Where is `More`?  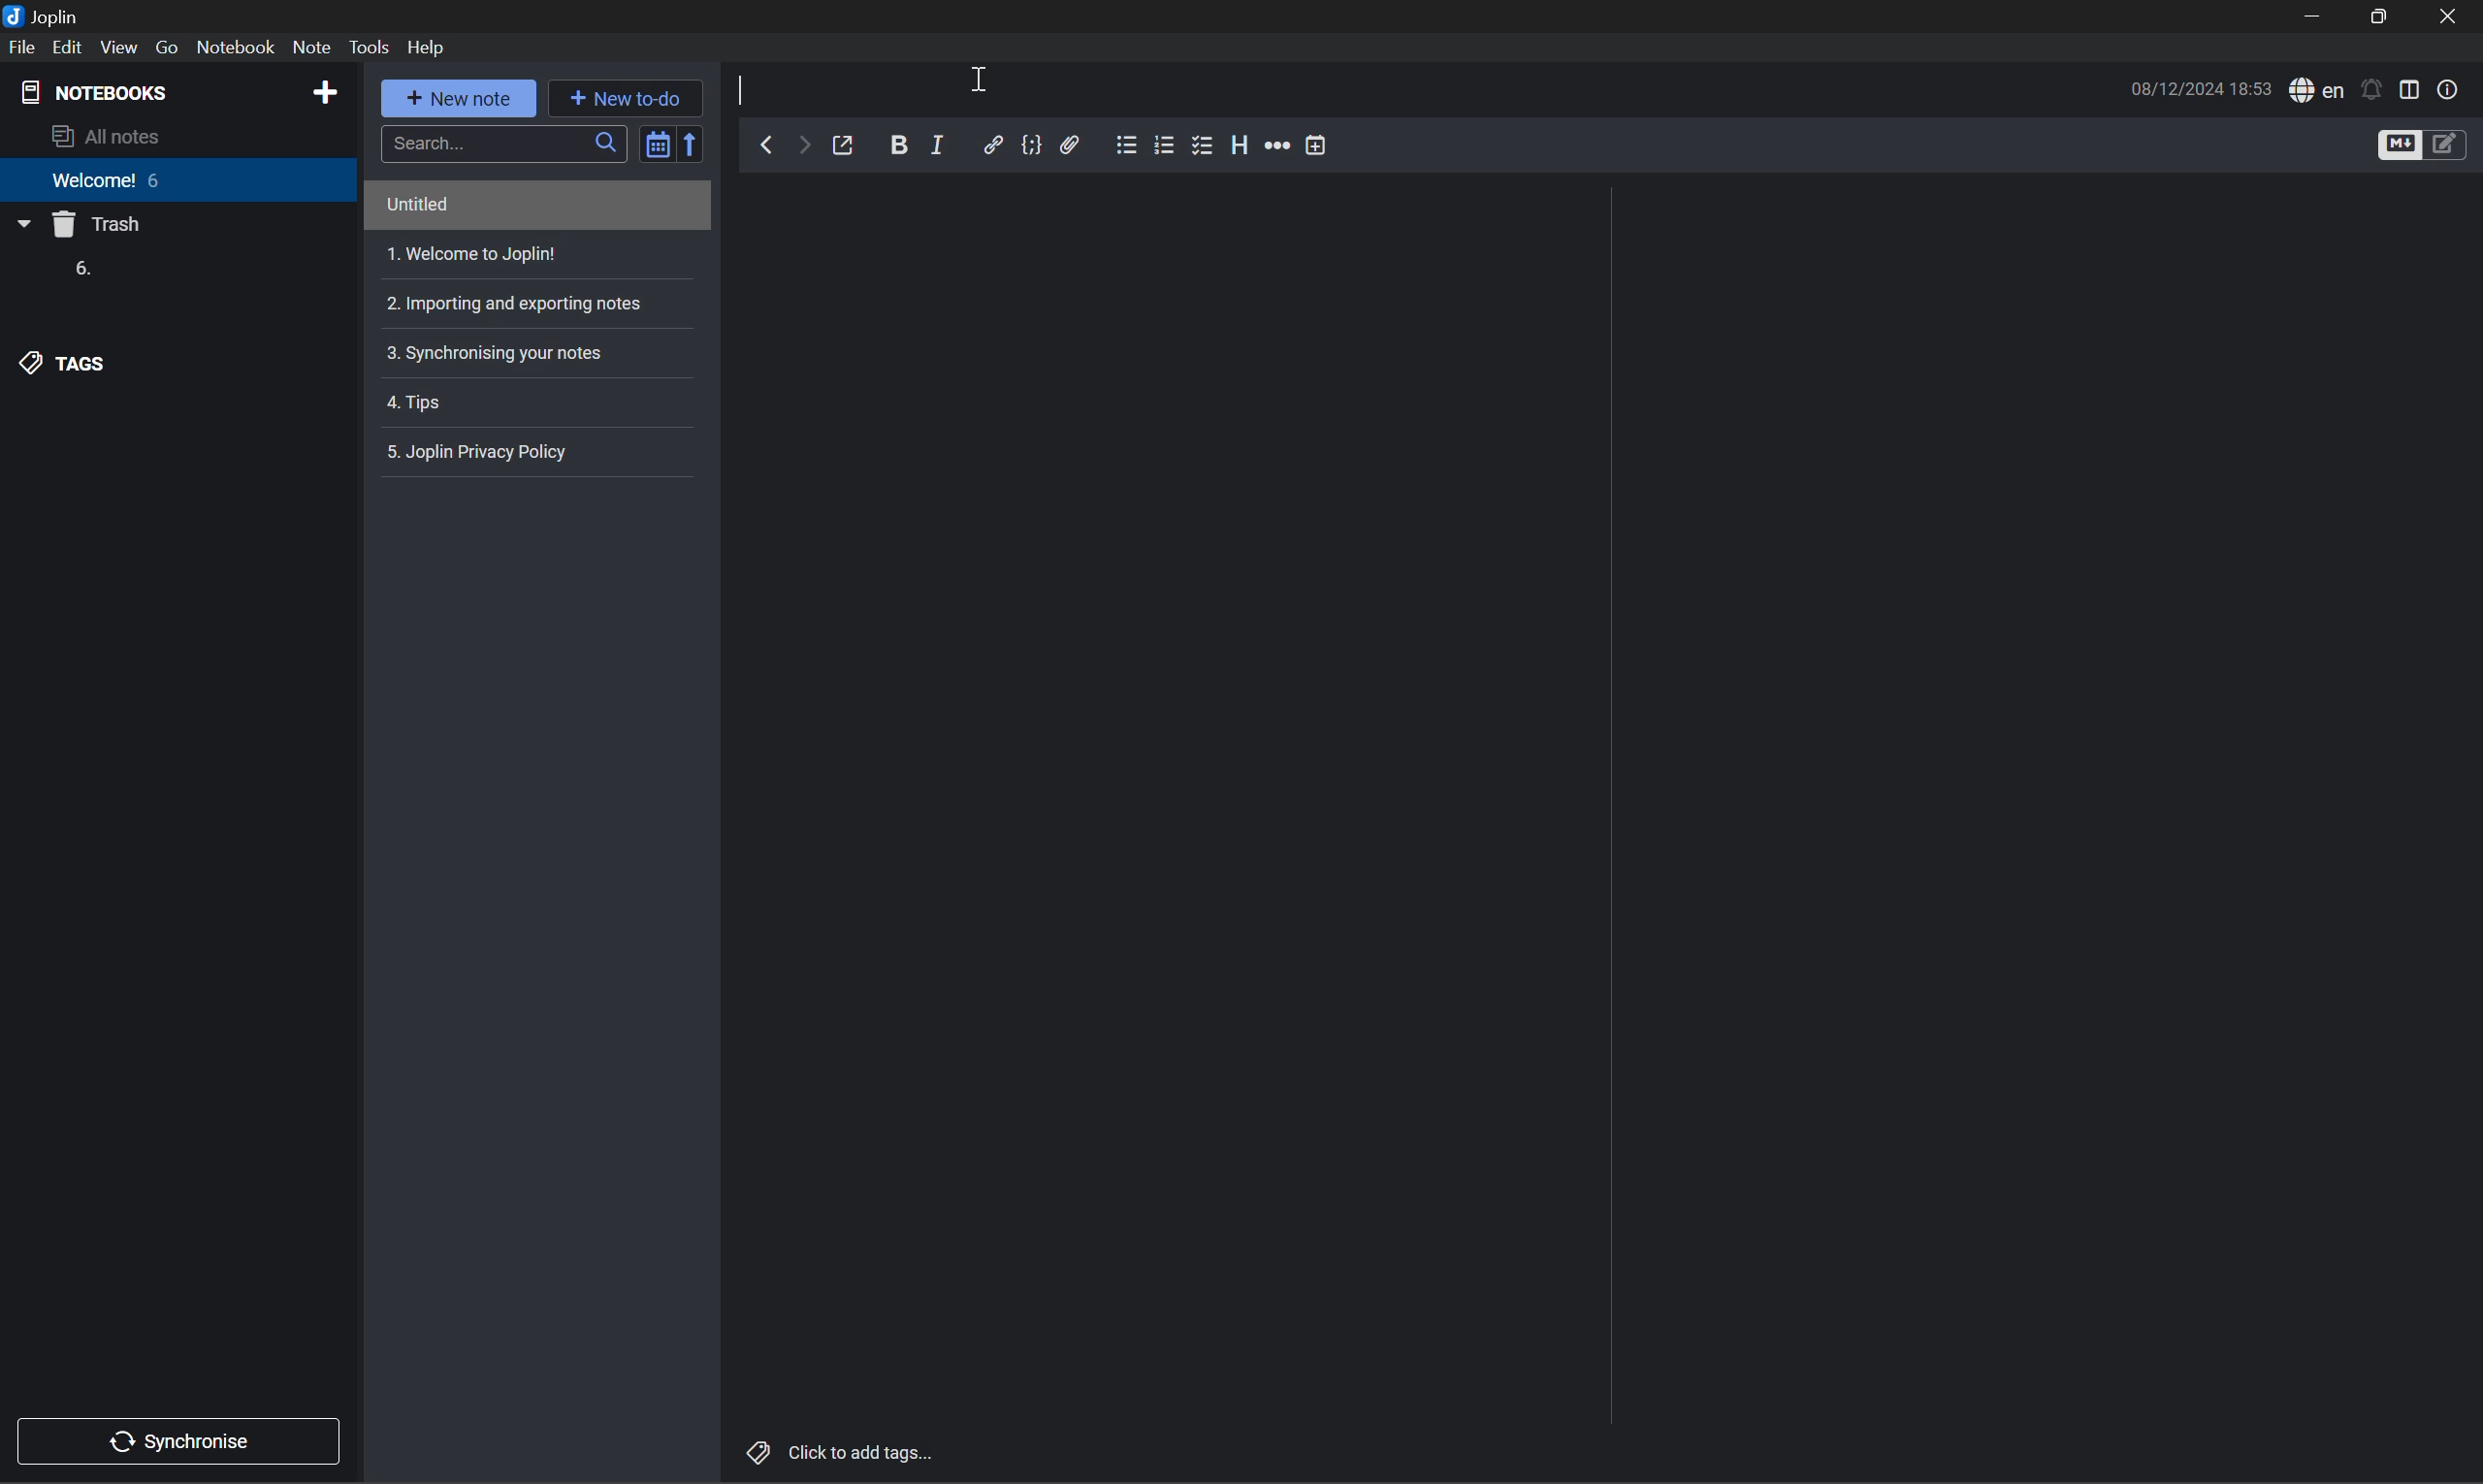
More is located at coordinates (1277, 145).